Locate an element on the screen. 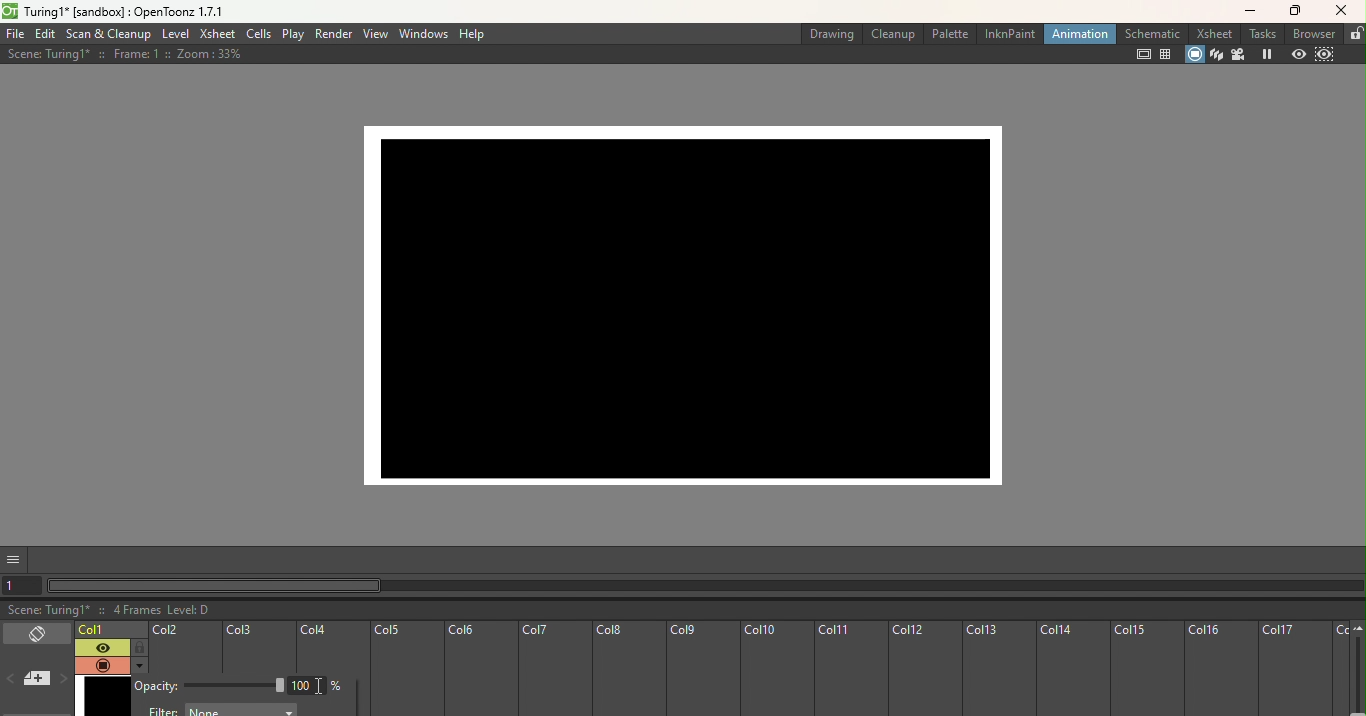 This screenshot has height=716, width=1366. Col5 is located at coordinates (405, 670).